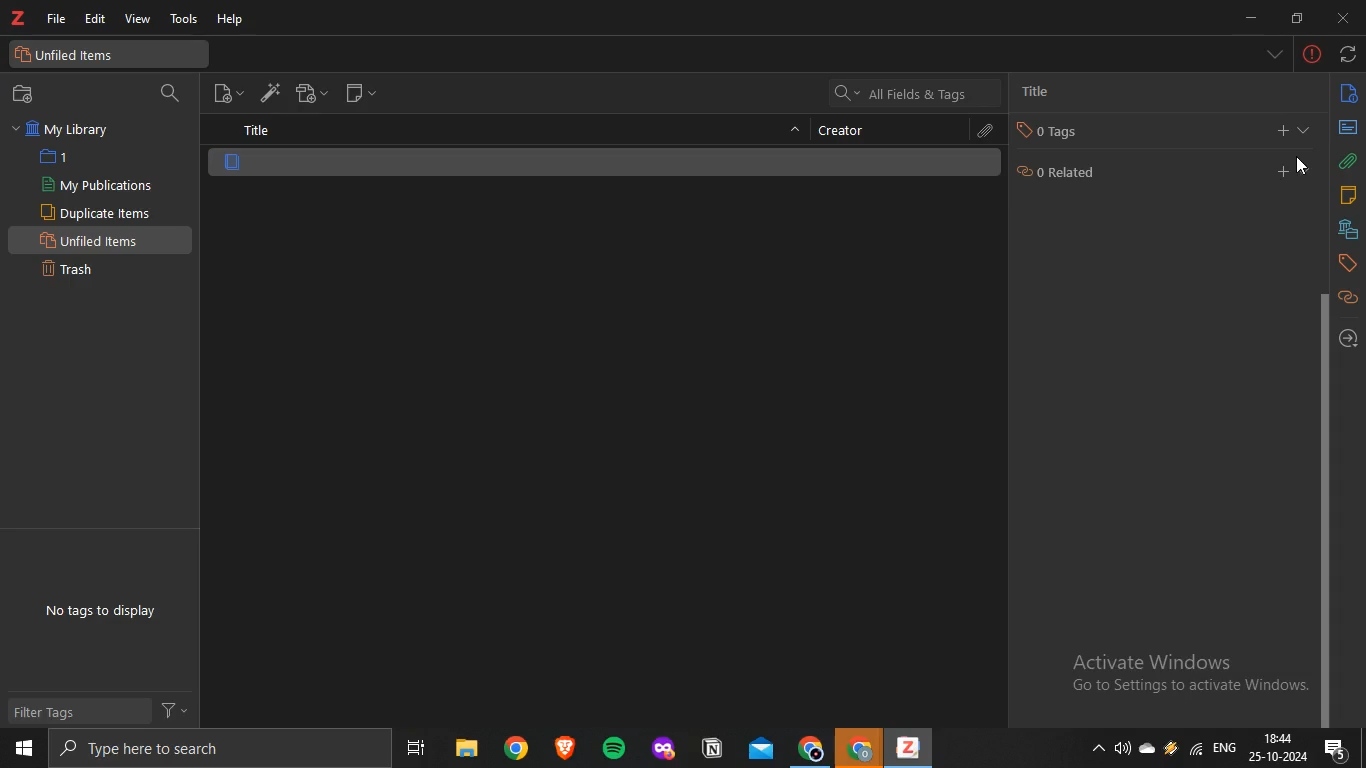 Image resolution: width=1366 pixels, height=768 pixels. I want to click on search, so click(170, 93).